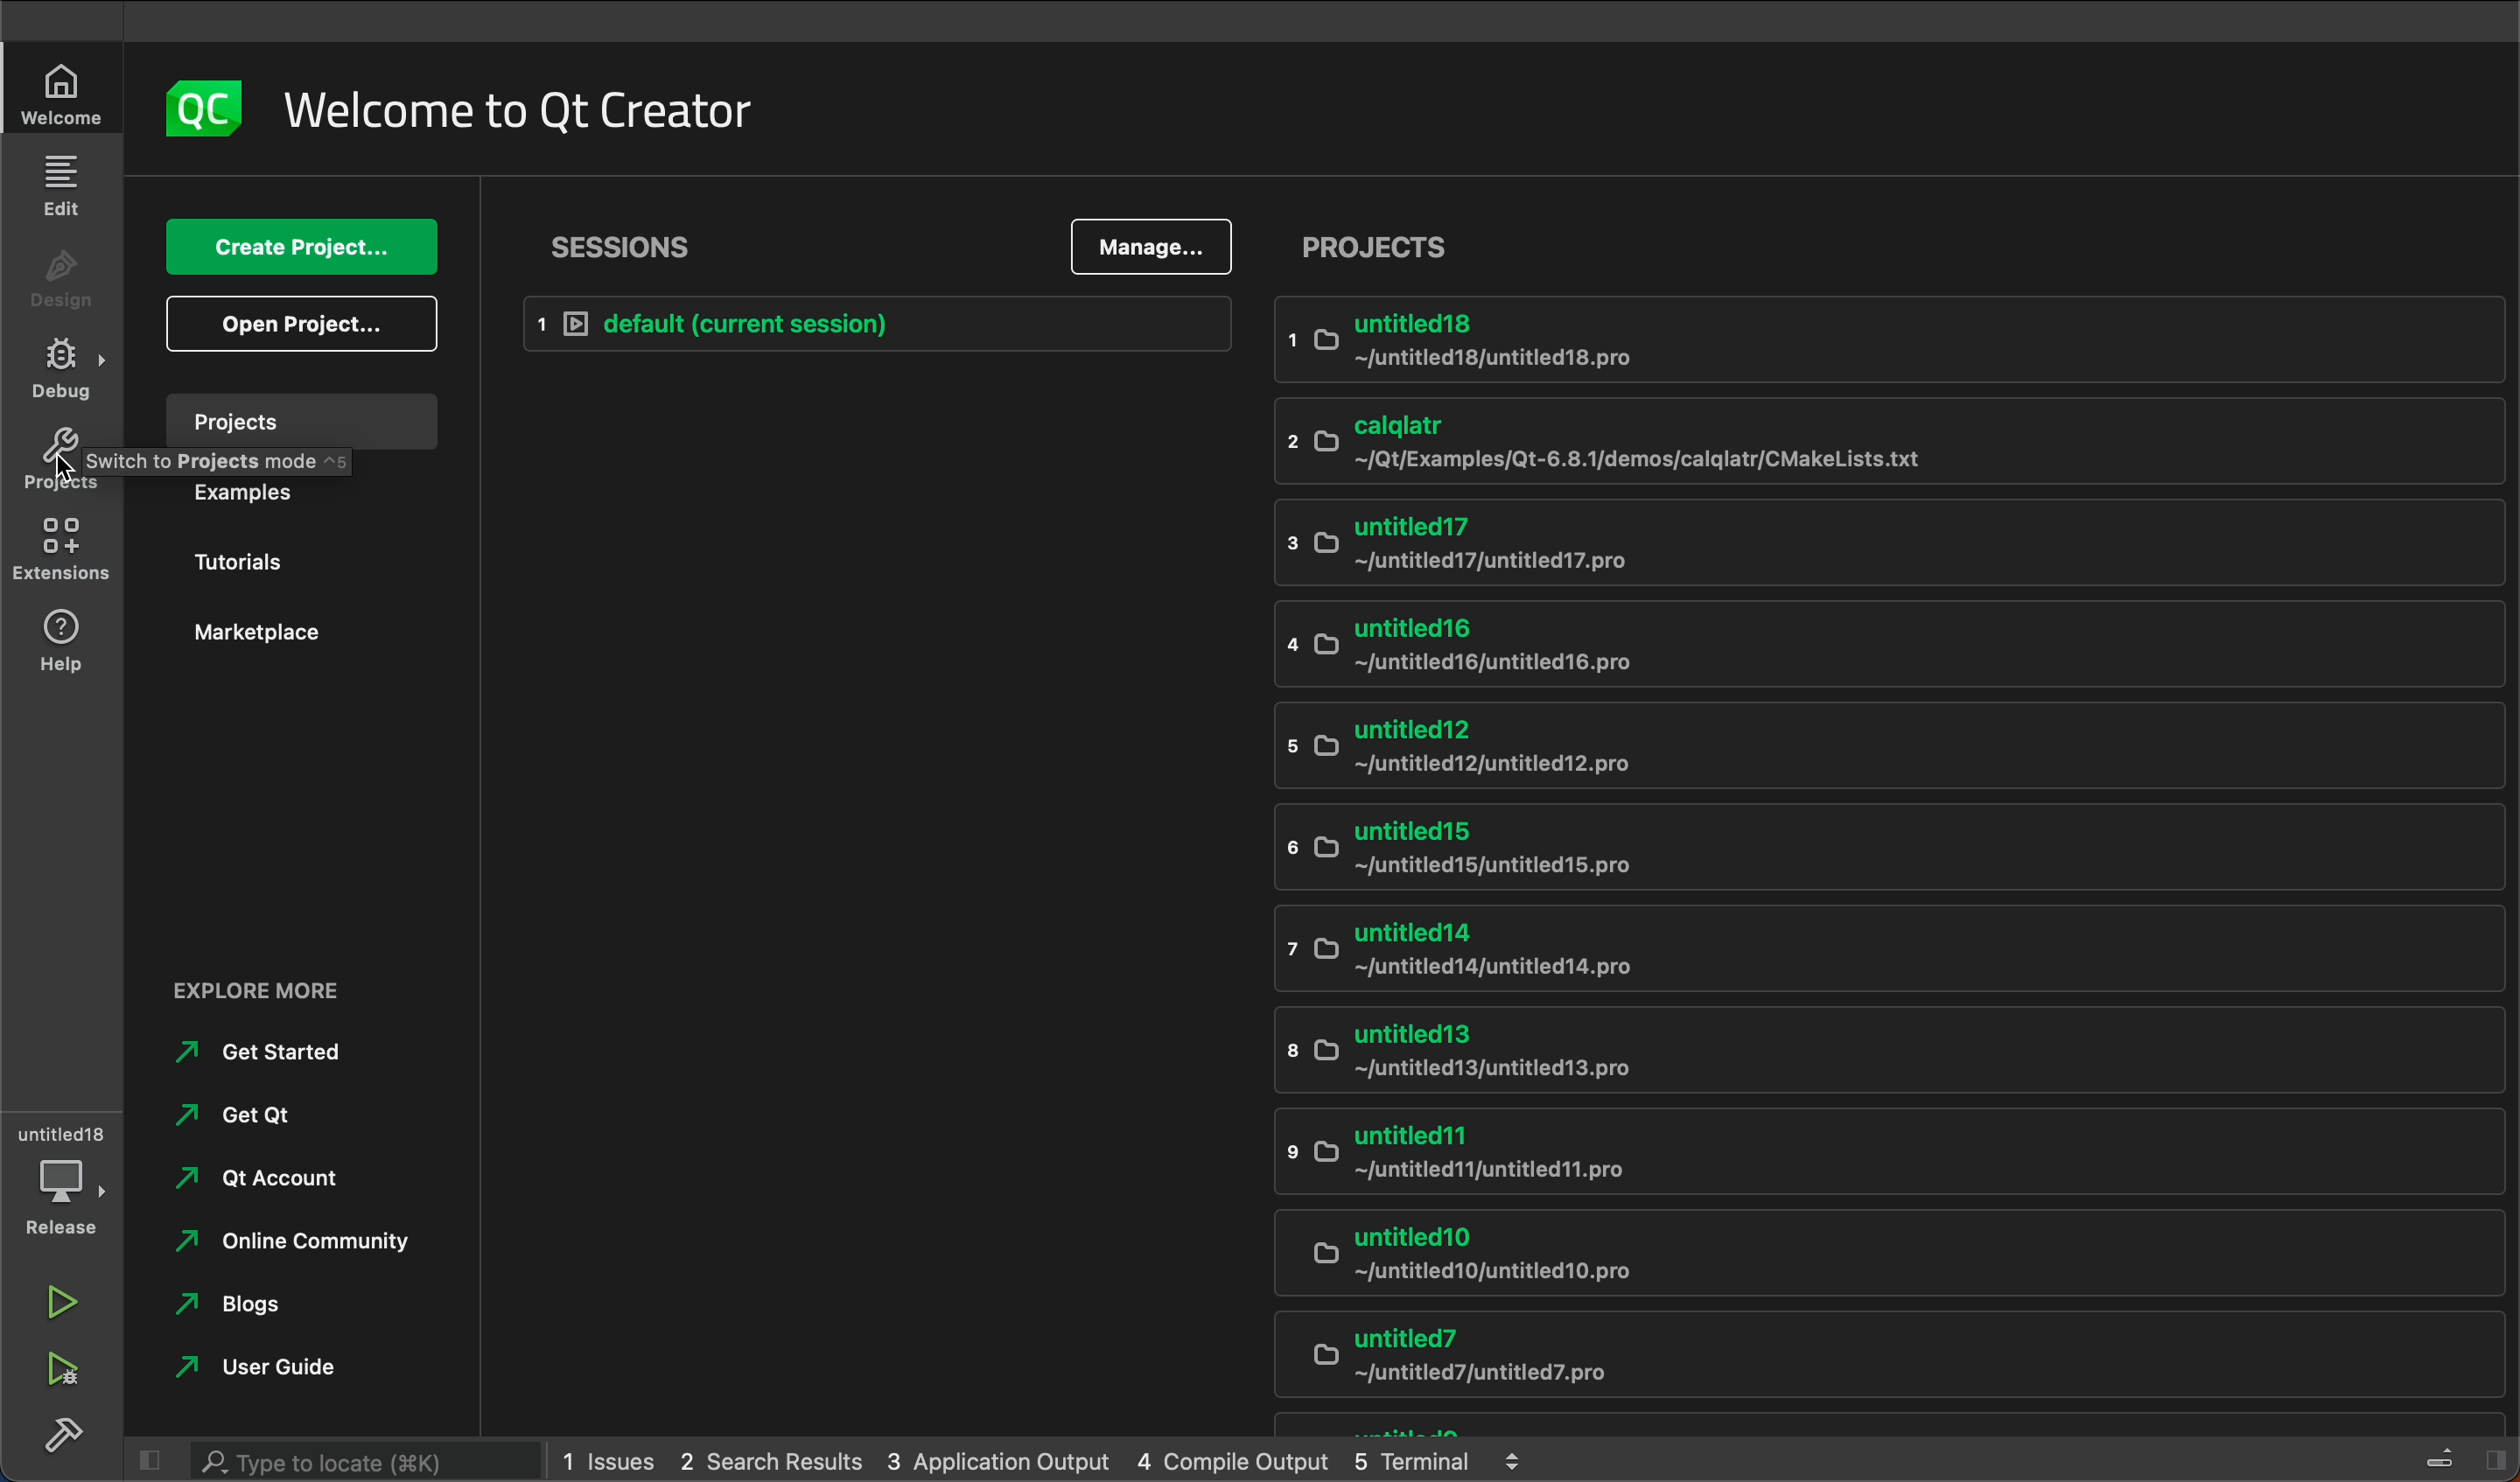 This screenshot has height=1482, width=2520. Describe the element at coordinates (1152, 248) in the screenshot. I see `manage` at that location.